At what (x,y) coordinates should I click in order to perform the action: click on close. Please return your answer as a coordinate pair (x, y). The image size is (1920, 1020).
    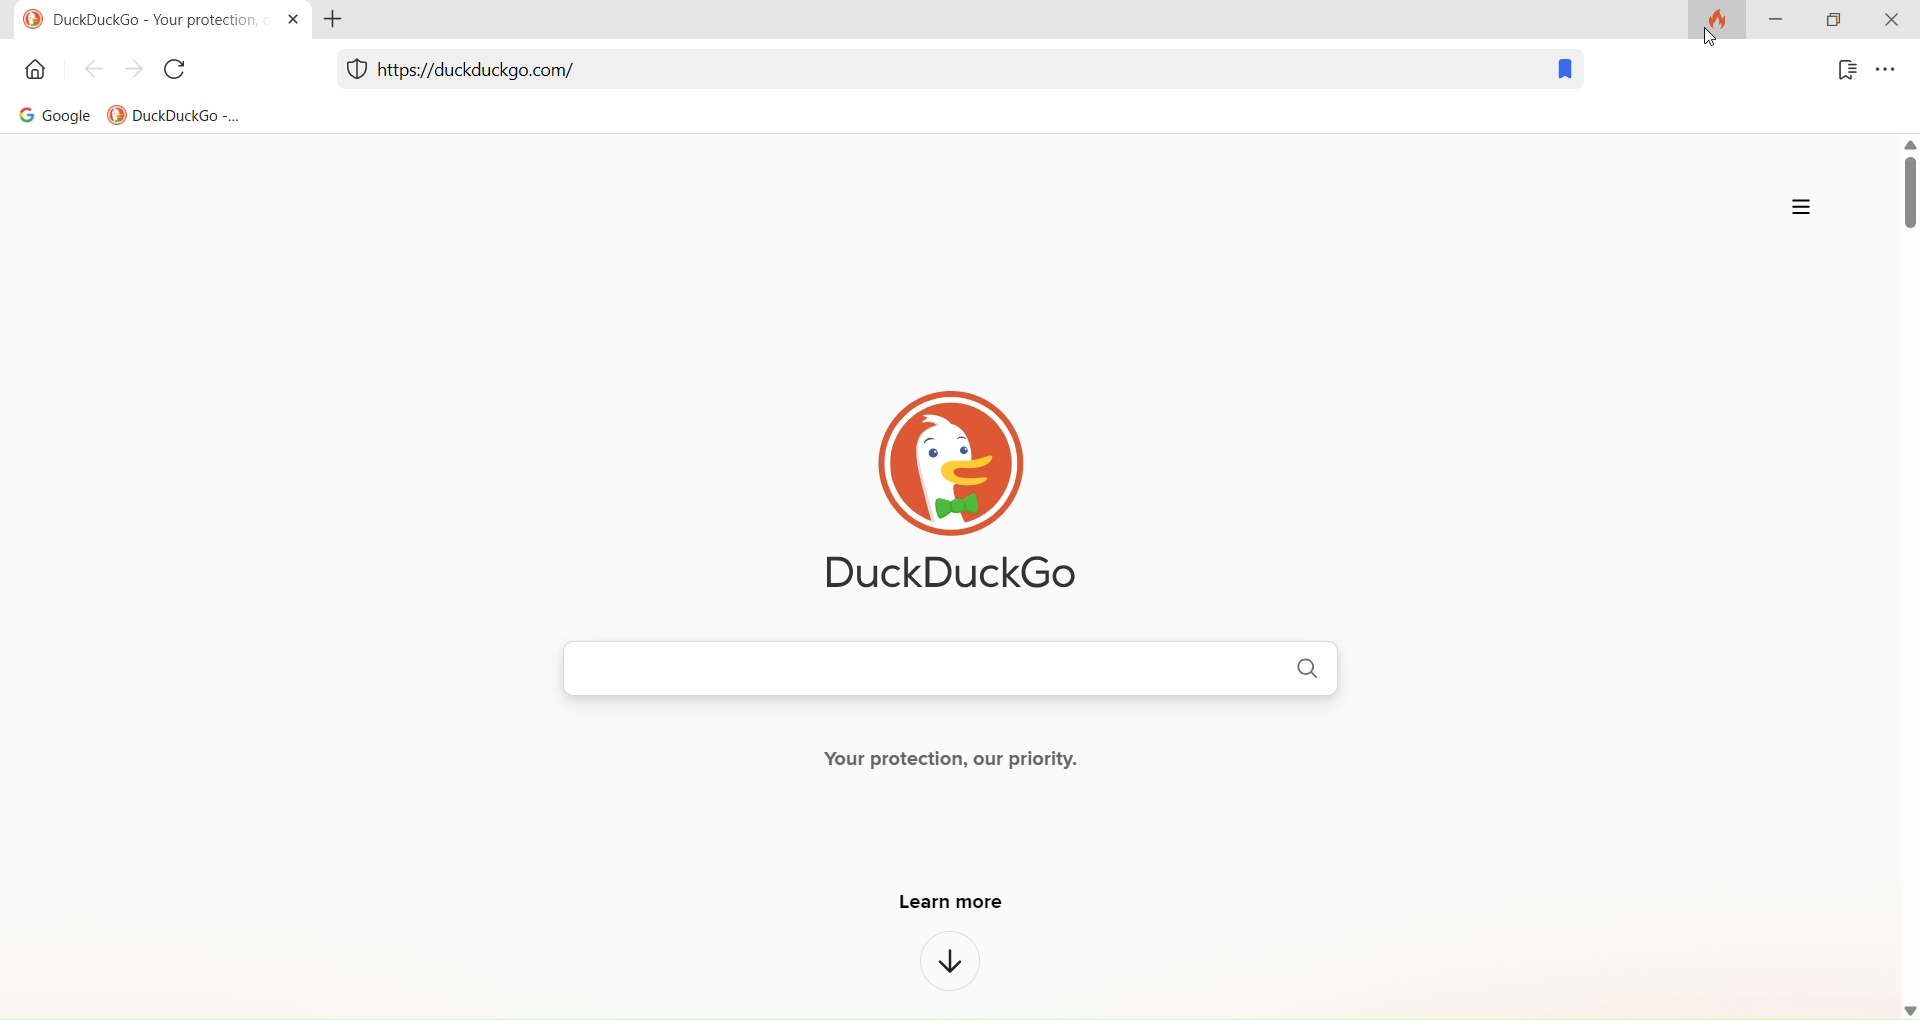
    Looking at the image, I should click on (1890, 21).